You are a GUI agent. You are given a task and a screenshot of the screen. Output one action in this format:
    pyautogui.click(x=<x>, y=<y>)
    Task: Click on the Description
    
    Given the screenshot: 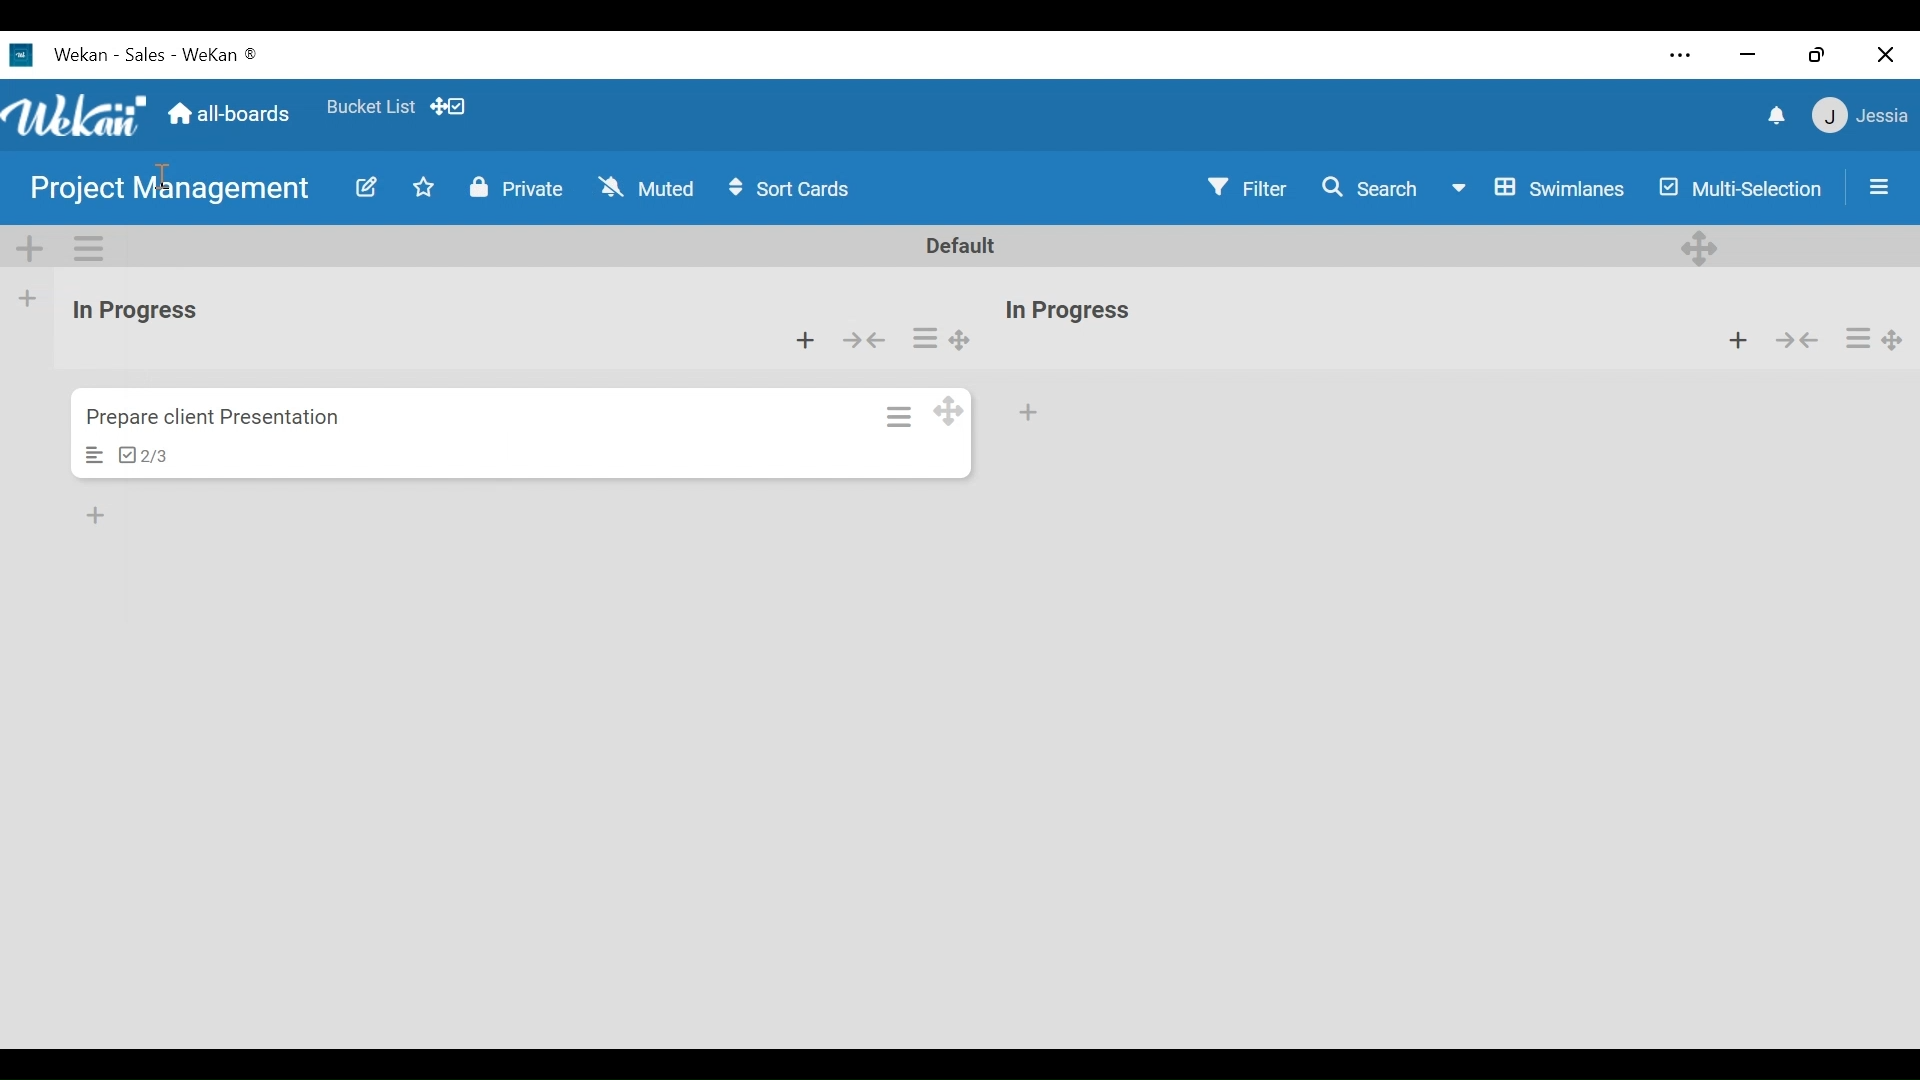 What is the action you would take?
    pyautogui.click(x=93, y=454)
    